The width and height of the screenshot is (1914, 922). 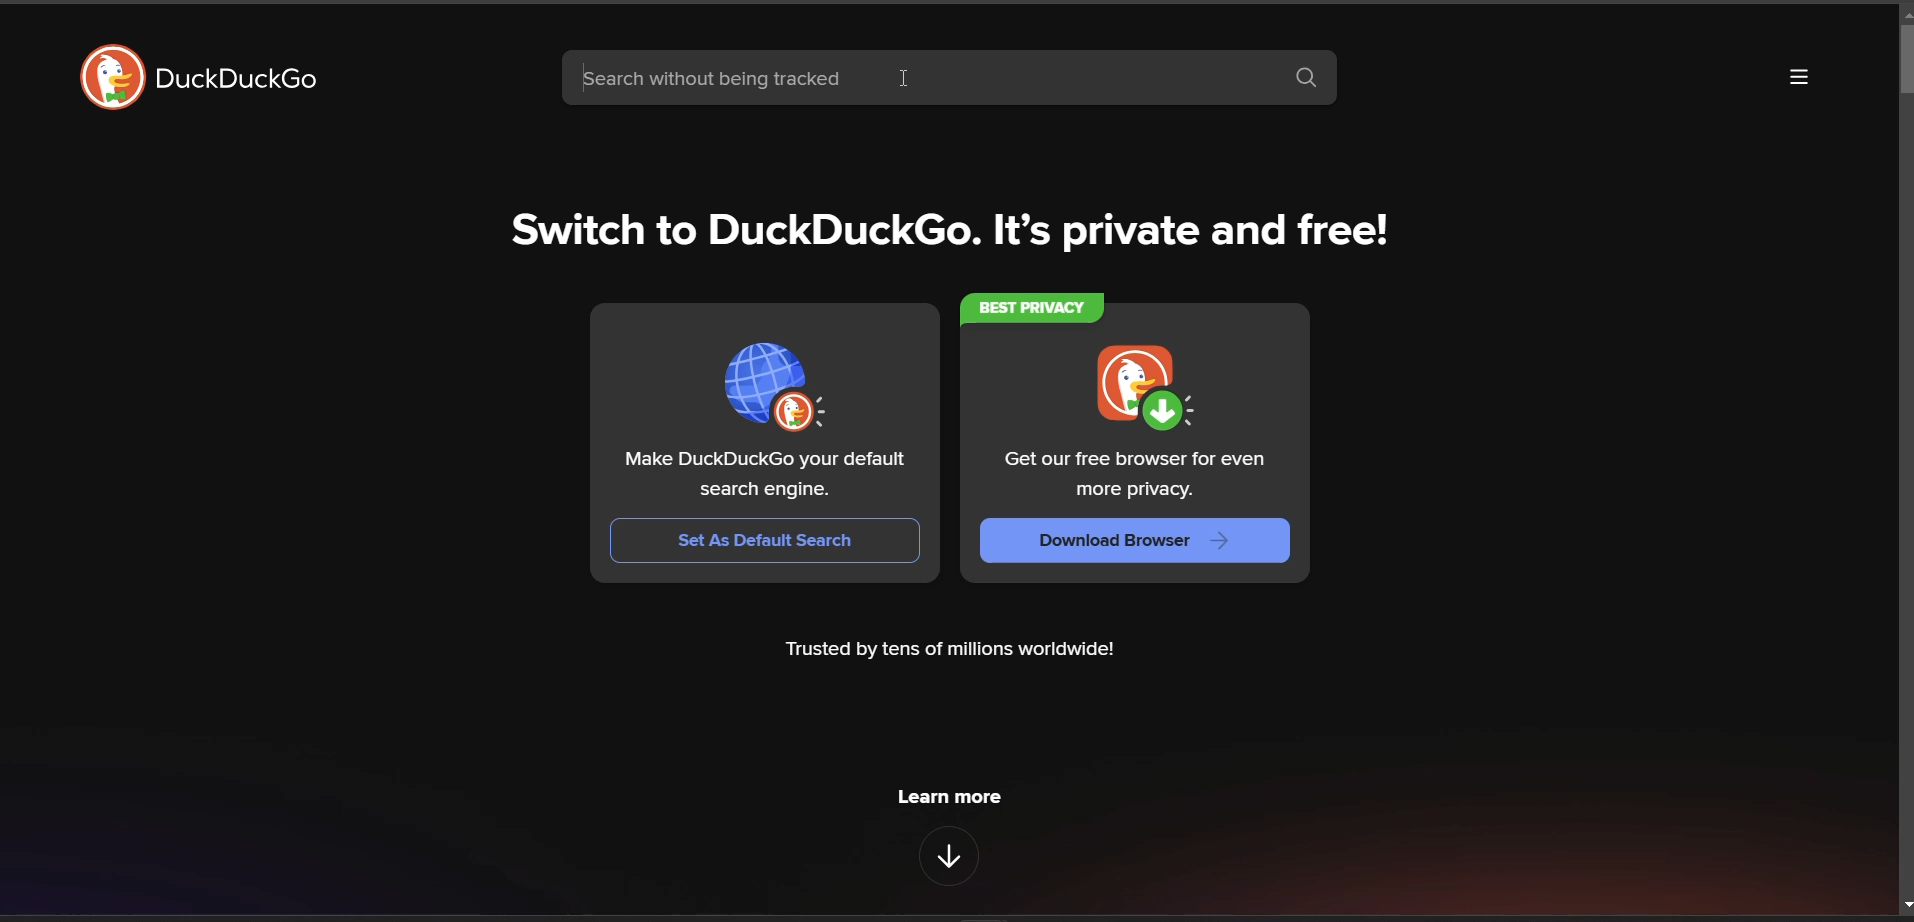 What do you see at coordinates (952, 798) in the screenshot?
I see `learn more` at bounding box center [952, 798].